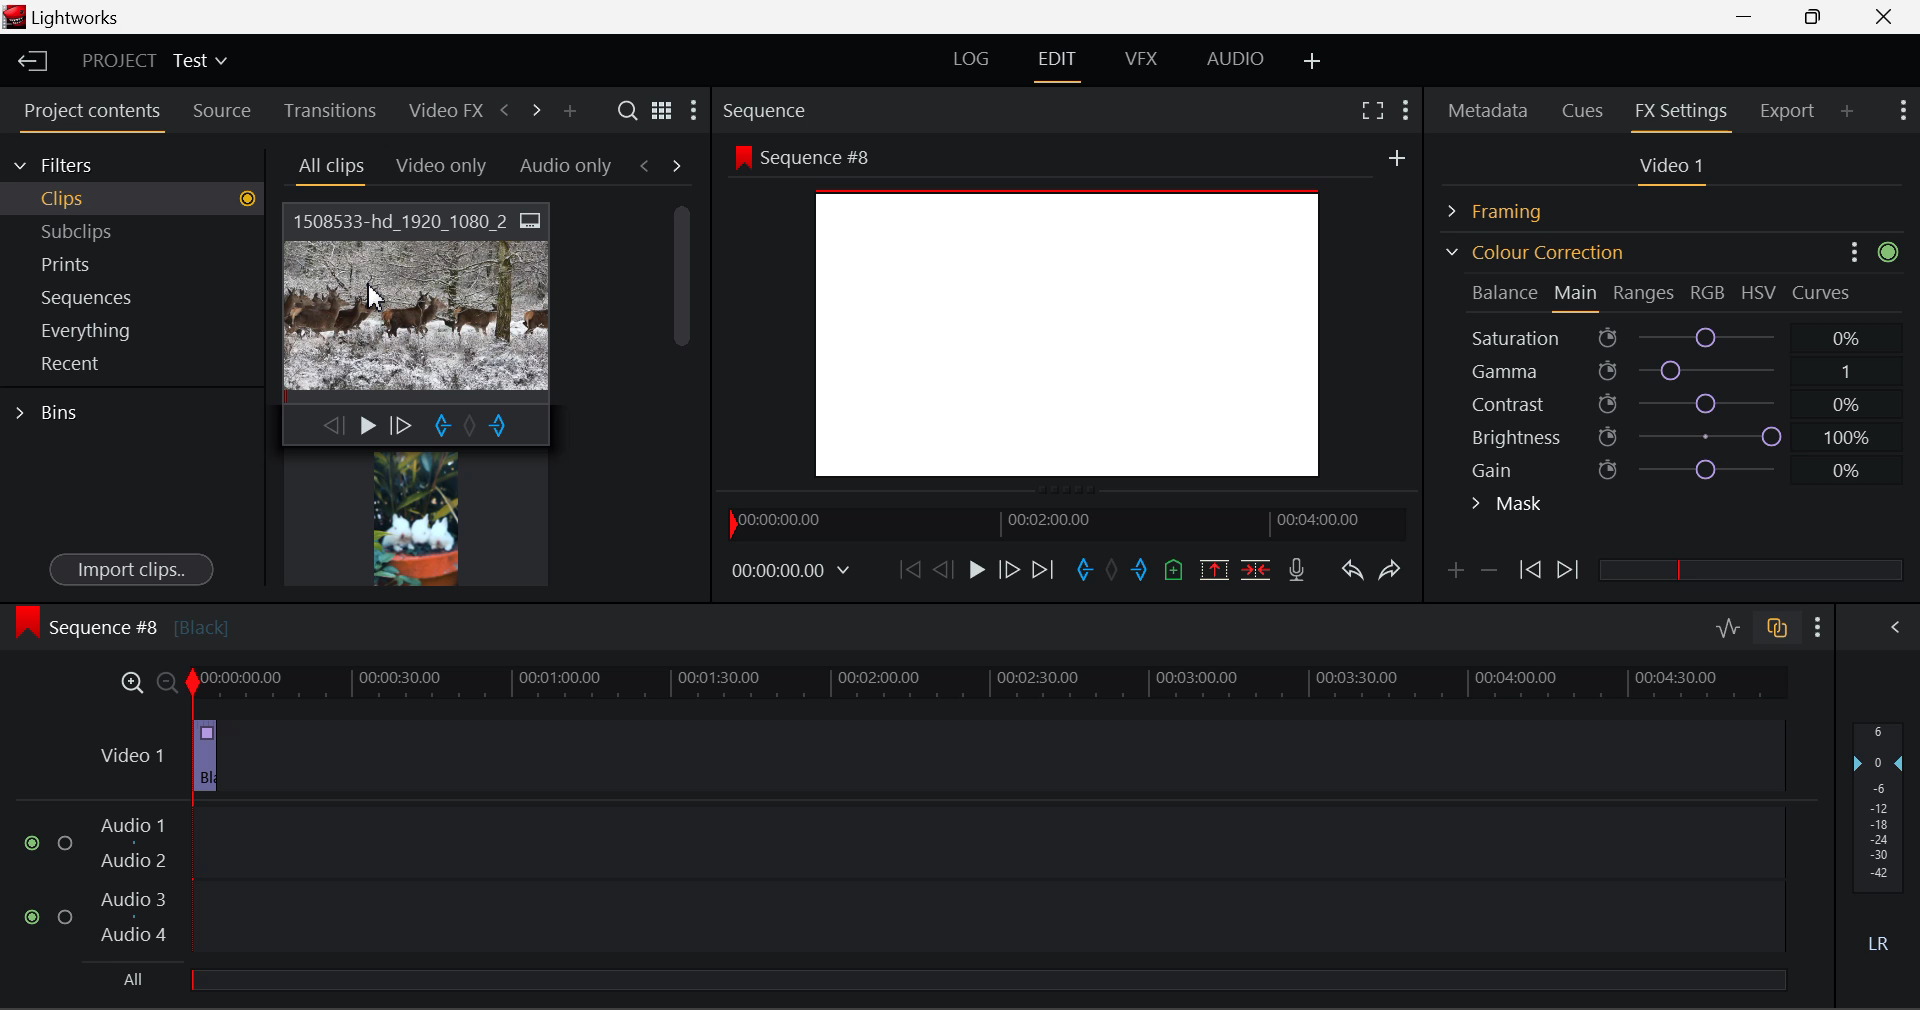  Describe the element at coordinates (138, 198) in the screenshot. I see `Clips Tab Open` at that location.